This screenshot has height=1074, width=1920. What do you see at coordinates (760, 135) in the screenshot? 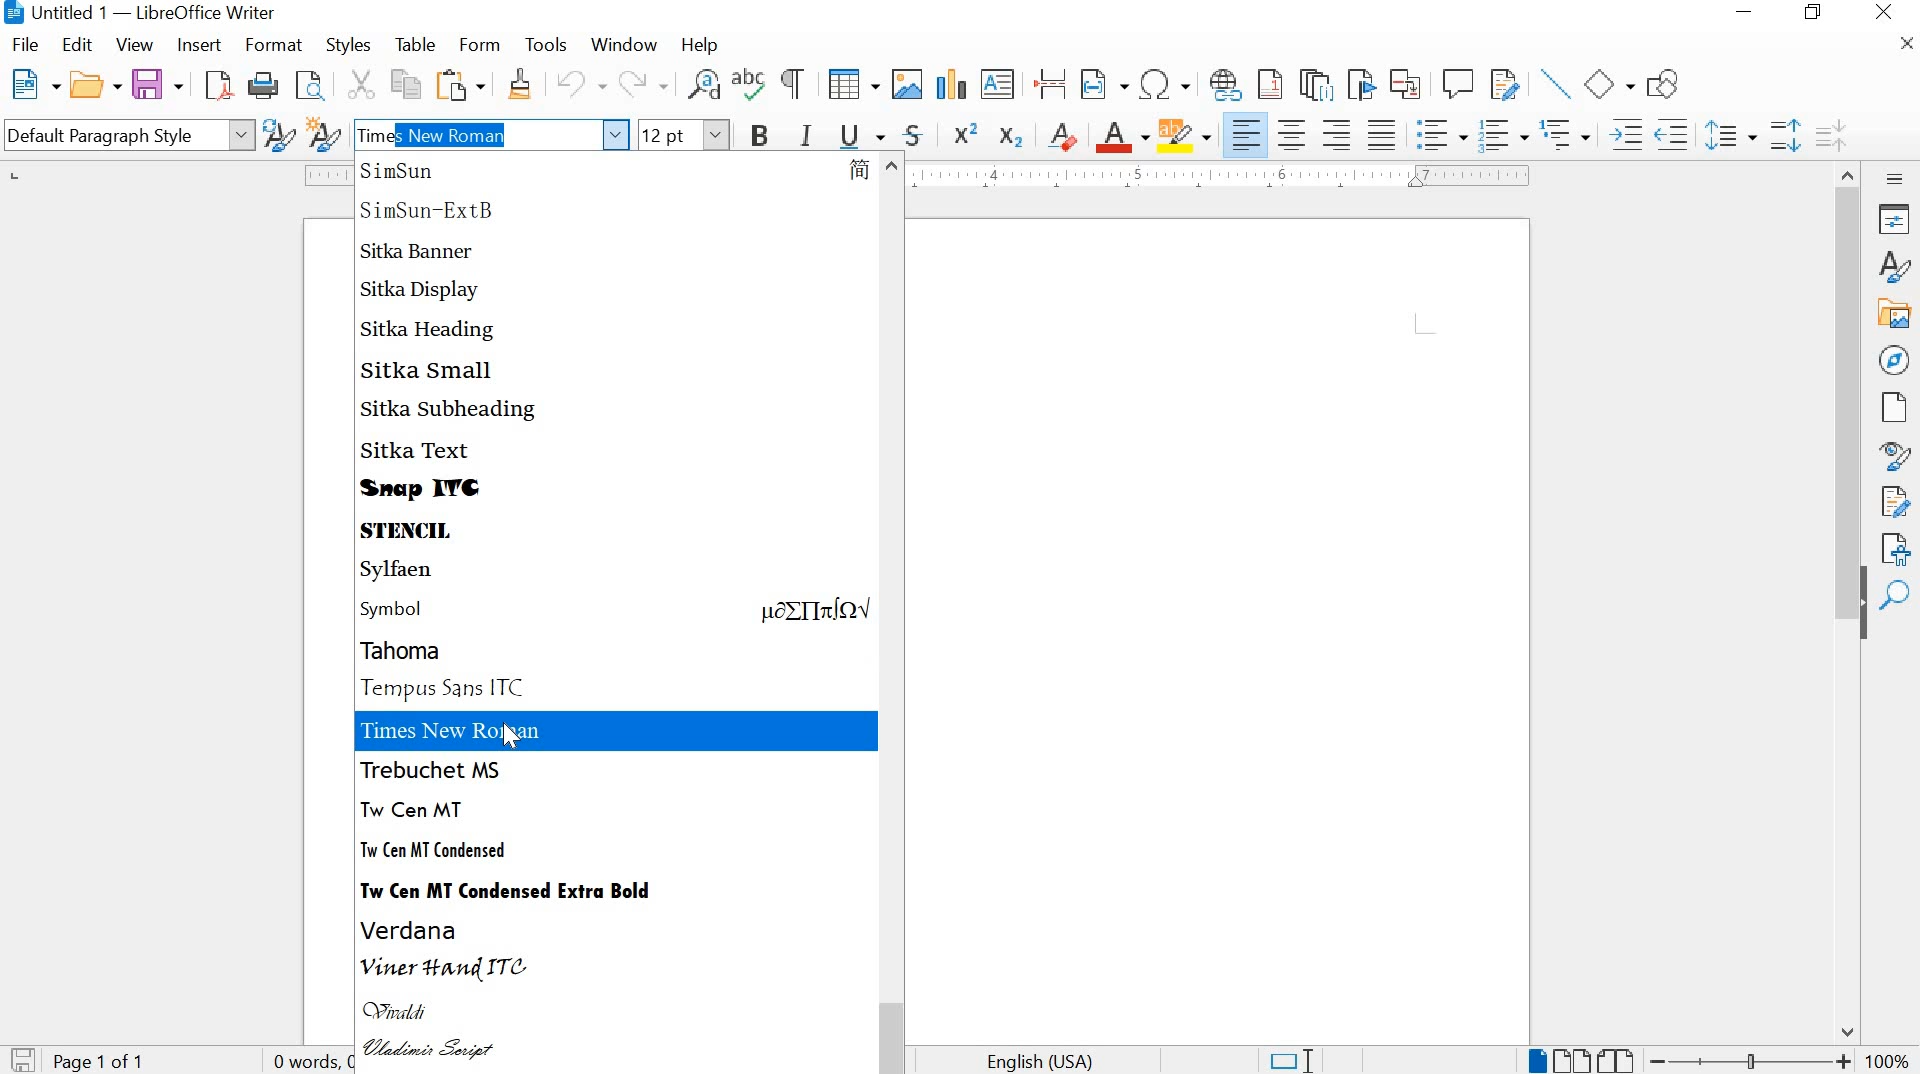
I see `BOLD` at bounding box center [760, 135].